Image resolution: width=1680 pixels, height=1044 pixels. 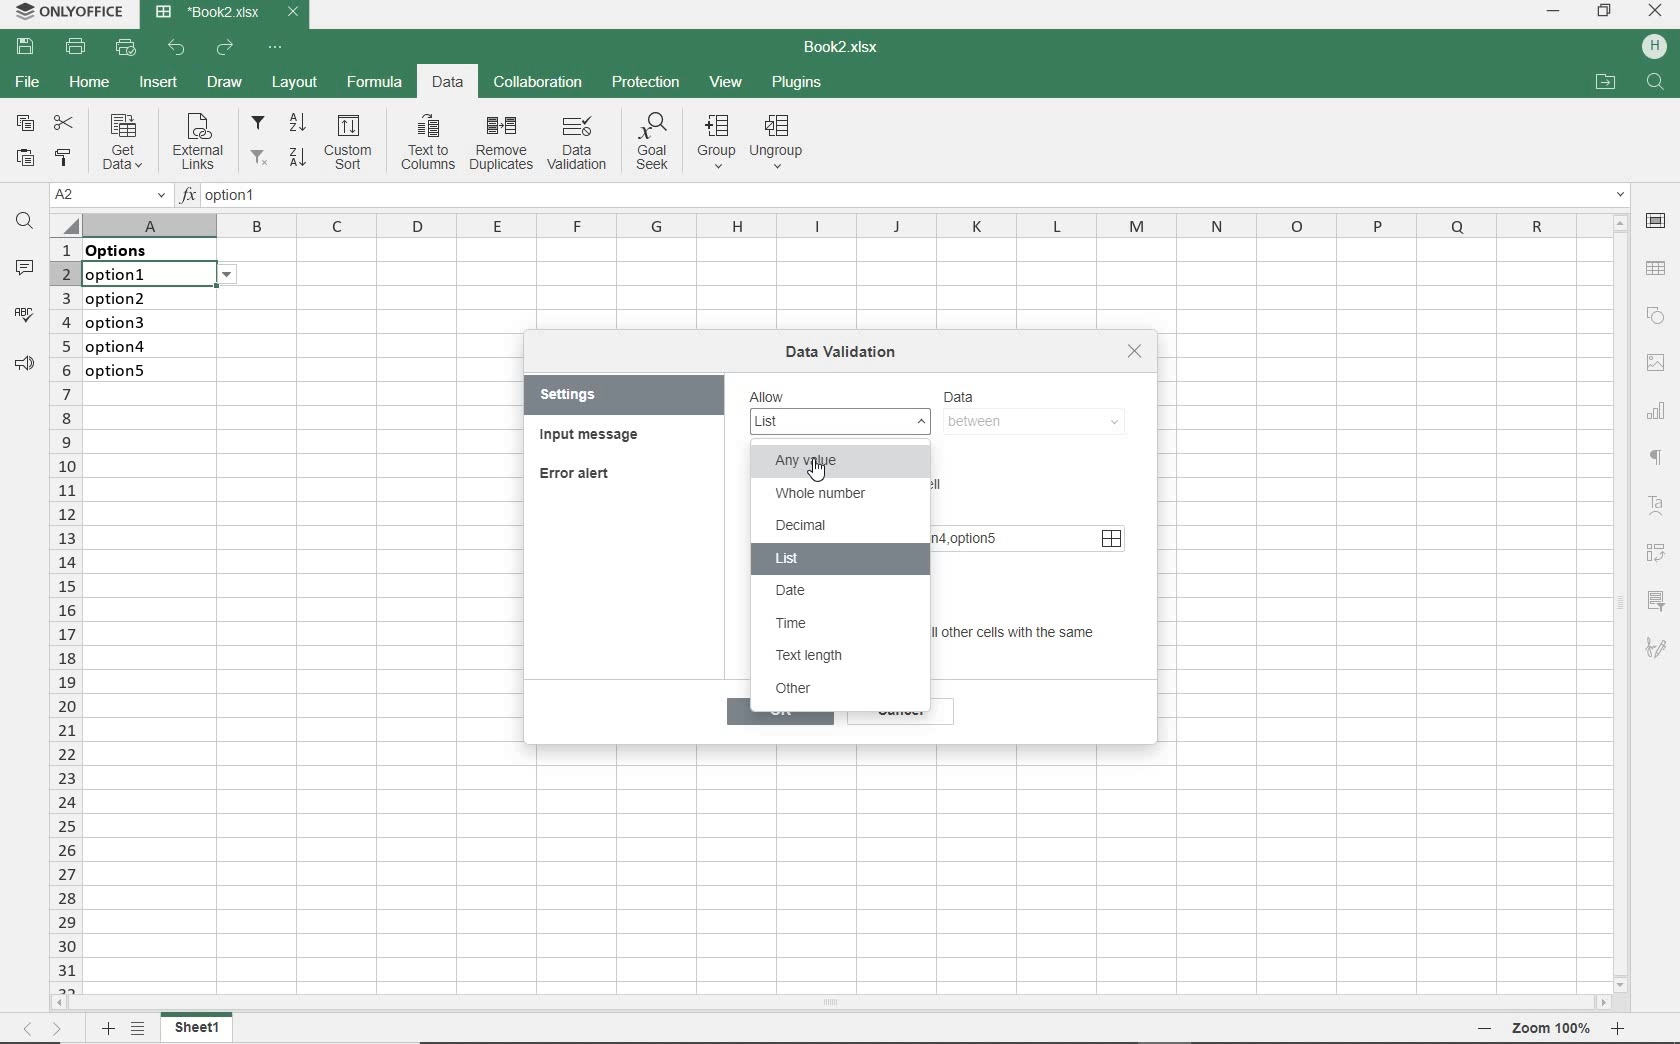 What do you see at coordinates (848, 350) in the screenshot?
I see `DATA VALIDATION` at bounding box center [848, 350].